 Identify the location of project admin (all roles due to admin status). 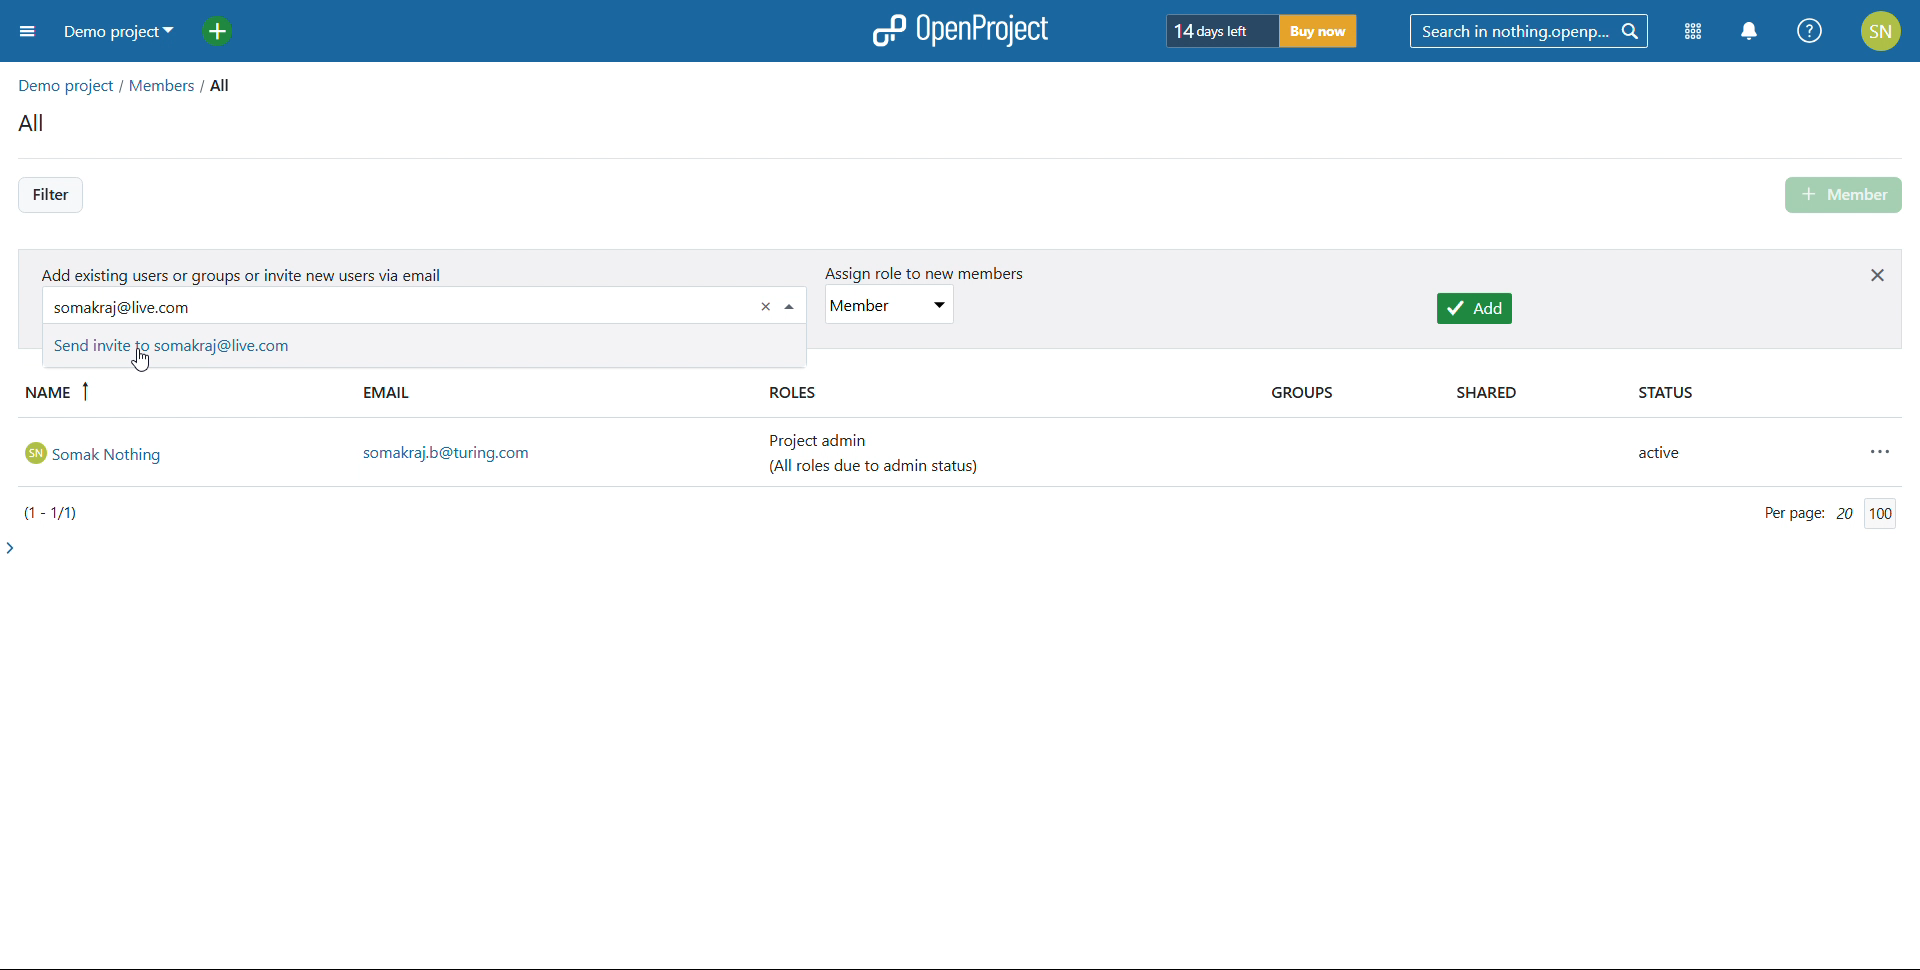
(884, 454).